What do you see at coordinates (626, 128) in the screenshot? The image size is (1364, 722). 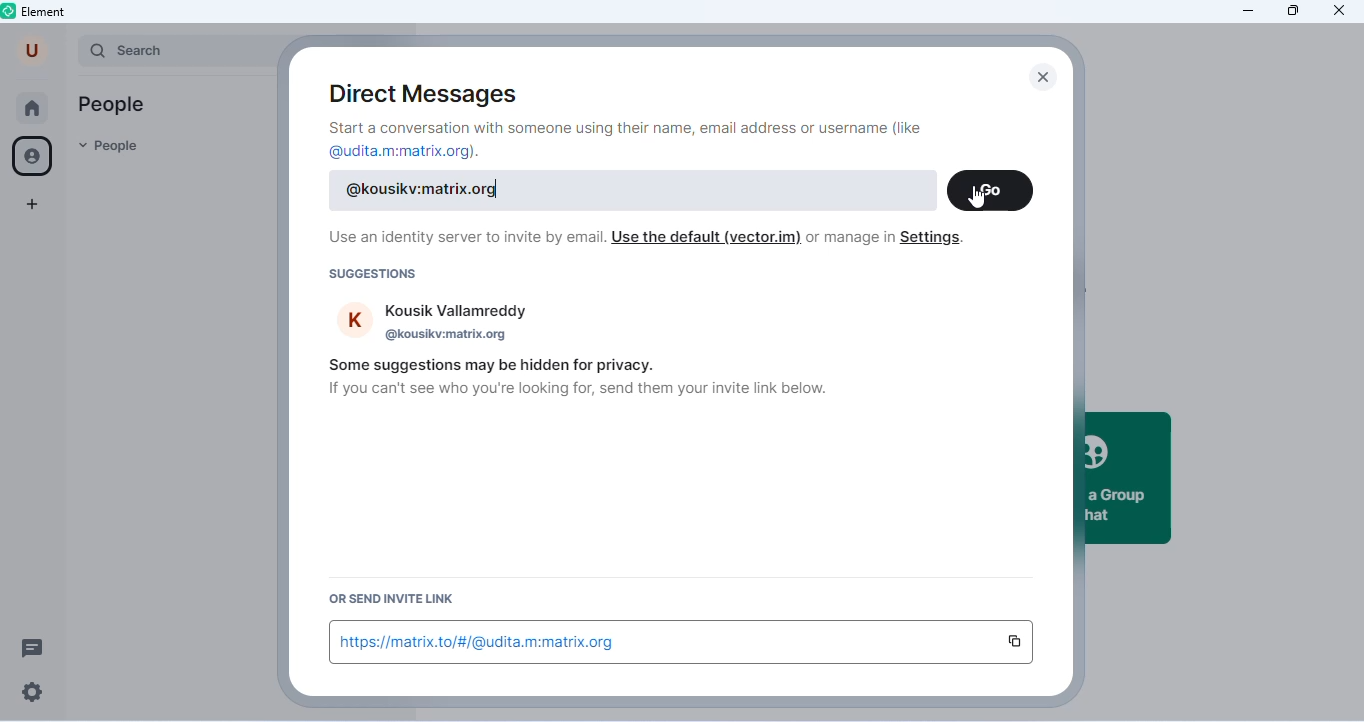 I see `Start a conversation with someone using their name, email address or username (like` at bounding box center [626, 128].